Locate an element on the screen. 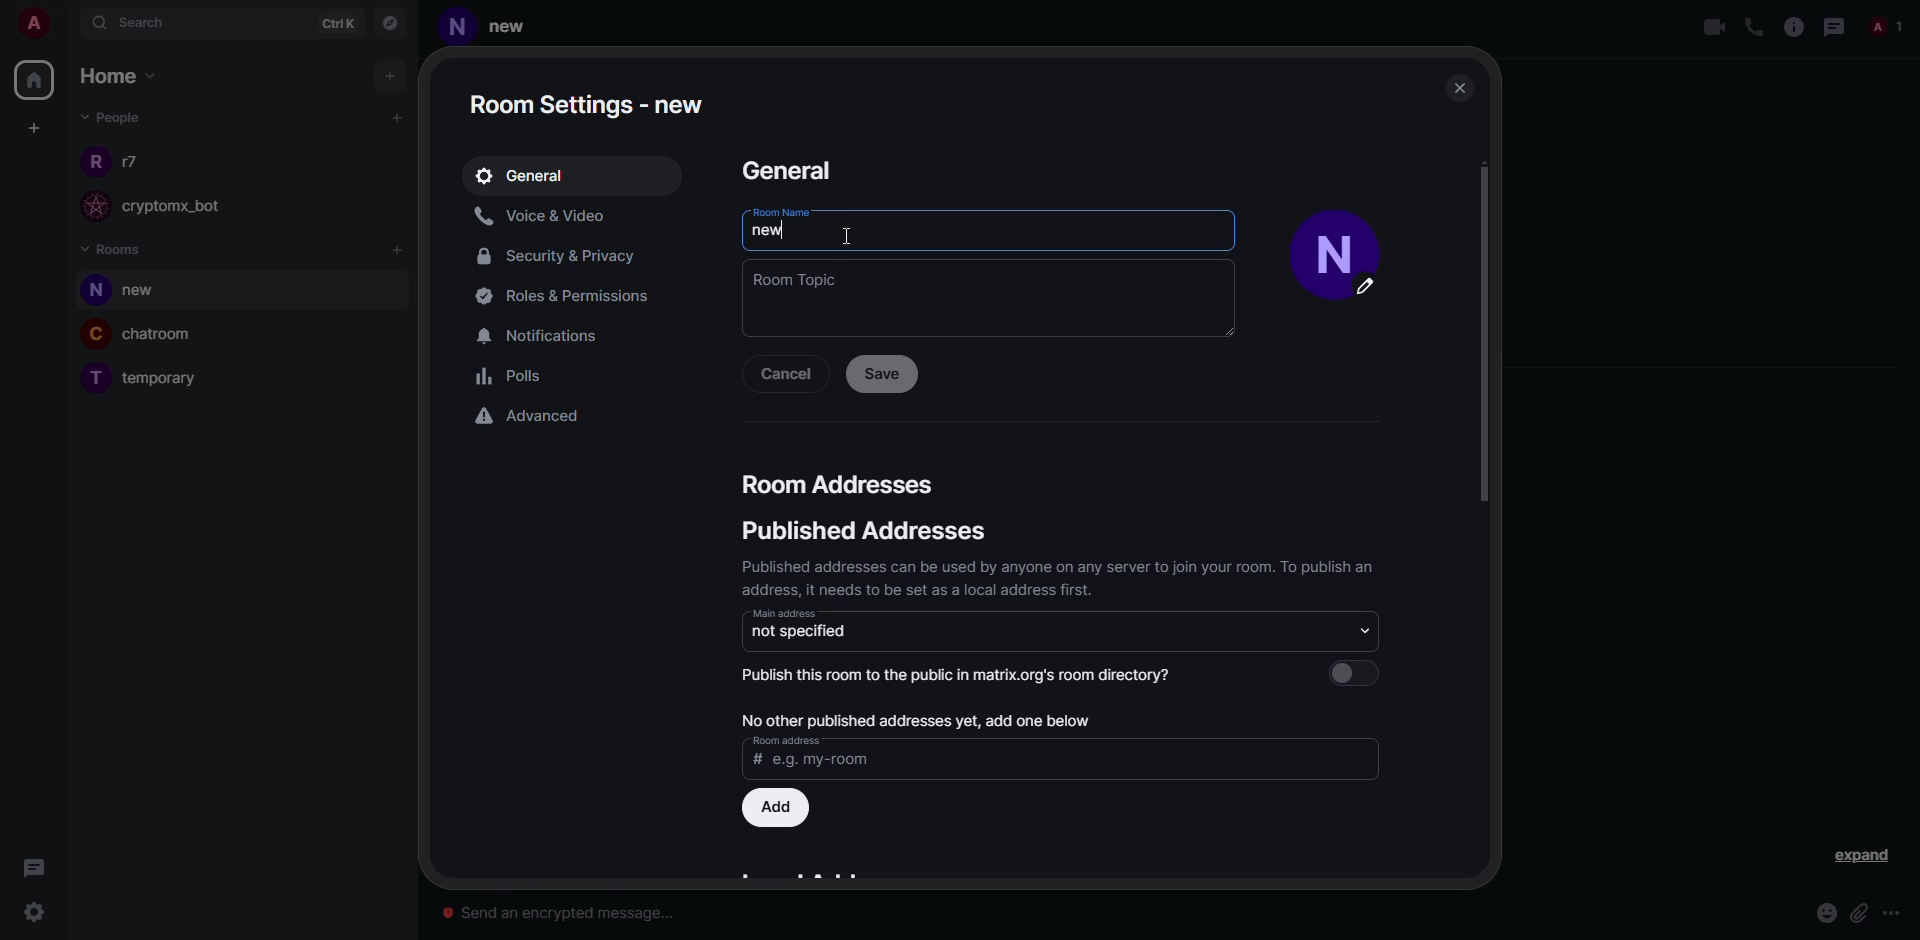 The width and height of the screenshot is (1920, 940). home is located at coordinates (123, 77).